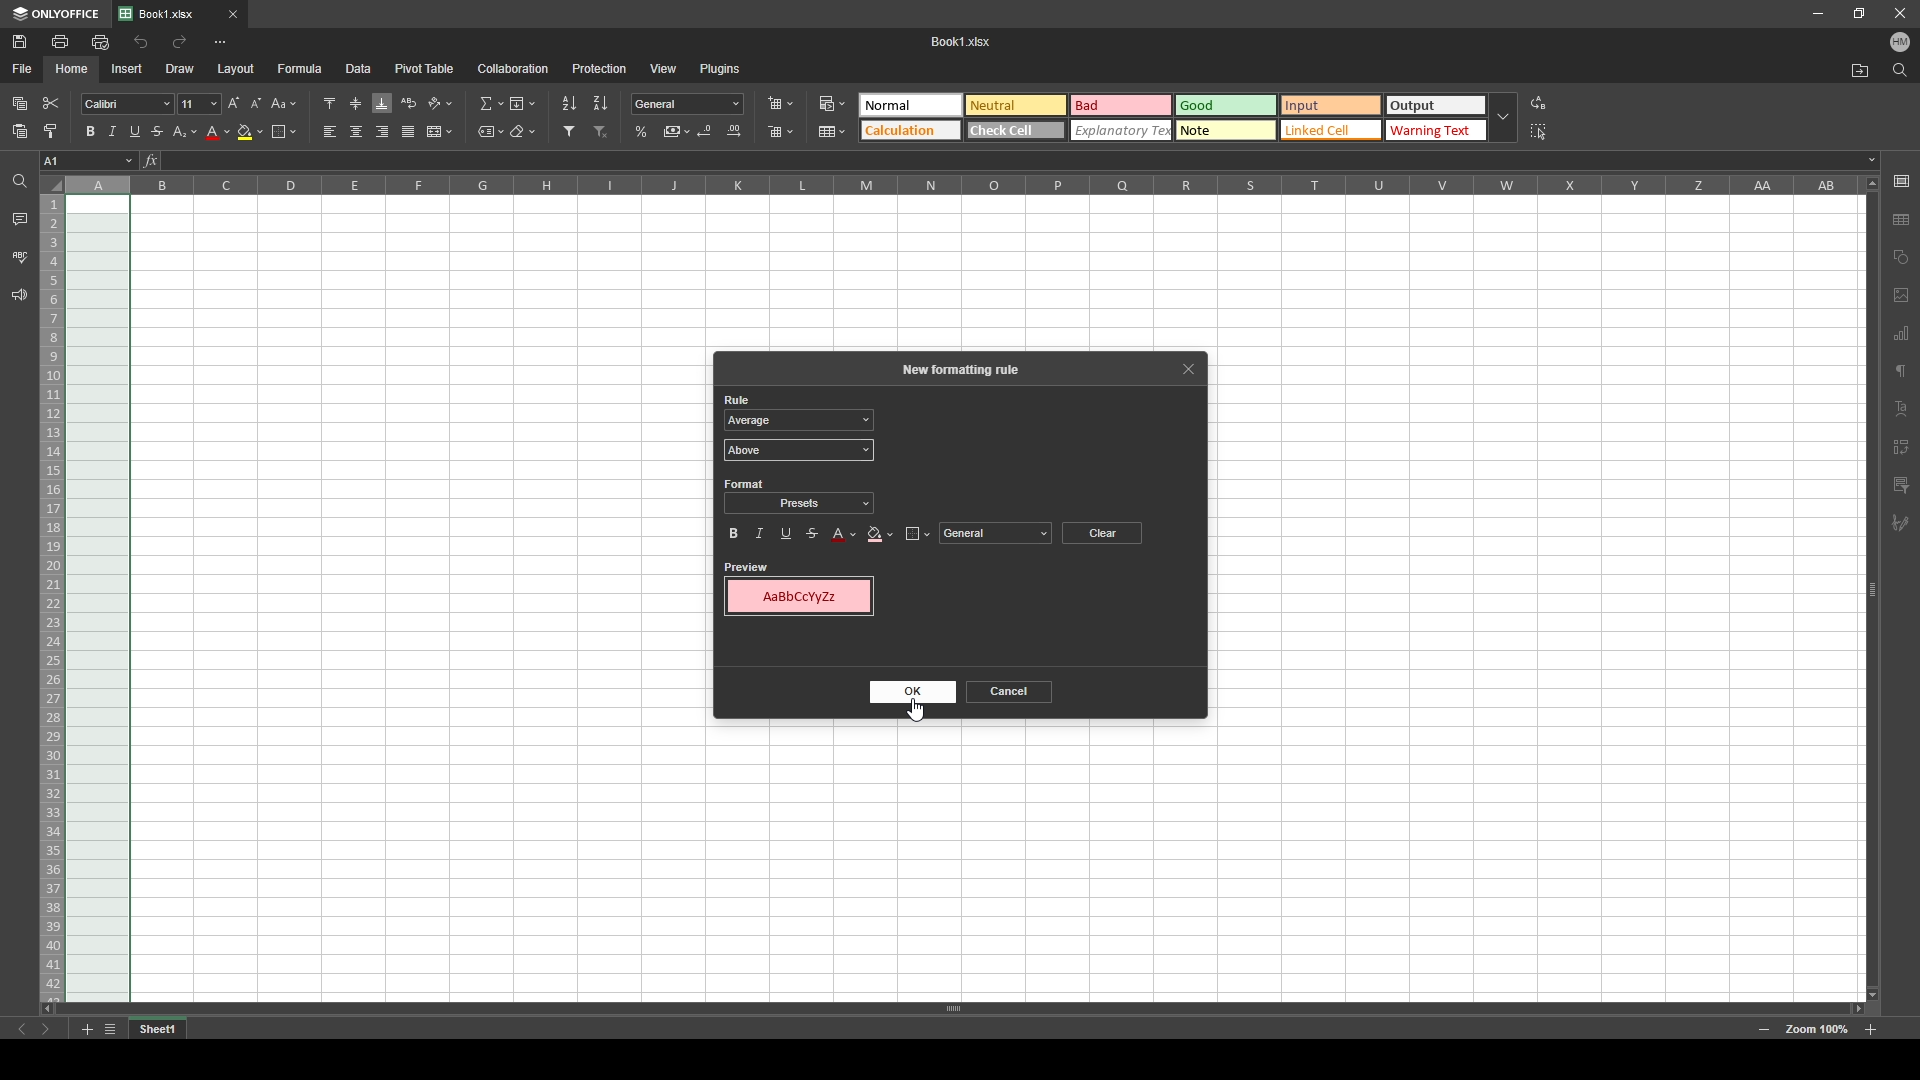  Describe the element at coordinates (158, 132) in the screenshot. I see `strikethrough` at that location.